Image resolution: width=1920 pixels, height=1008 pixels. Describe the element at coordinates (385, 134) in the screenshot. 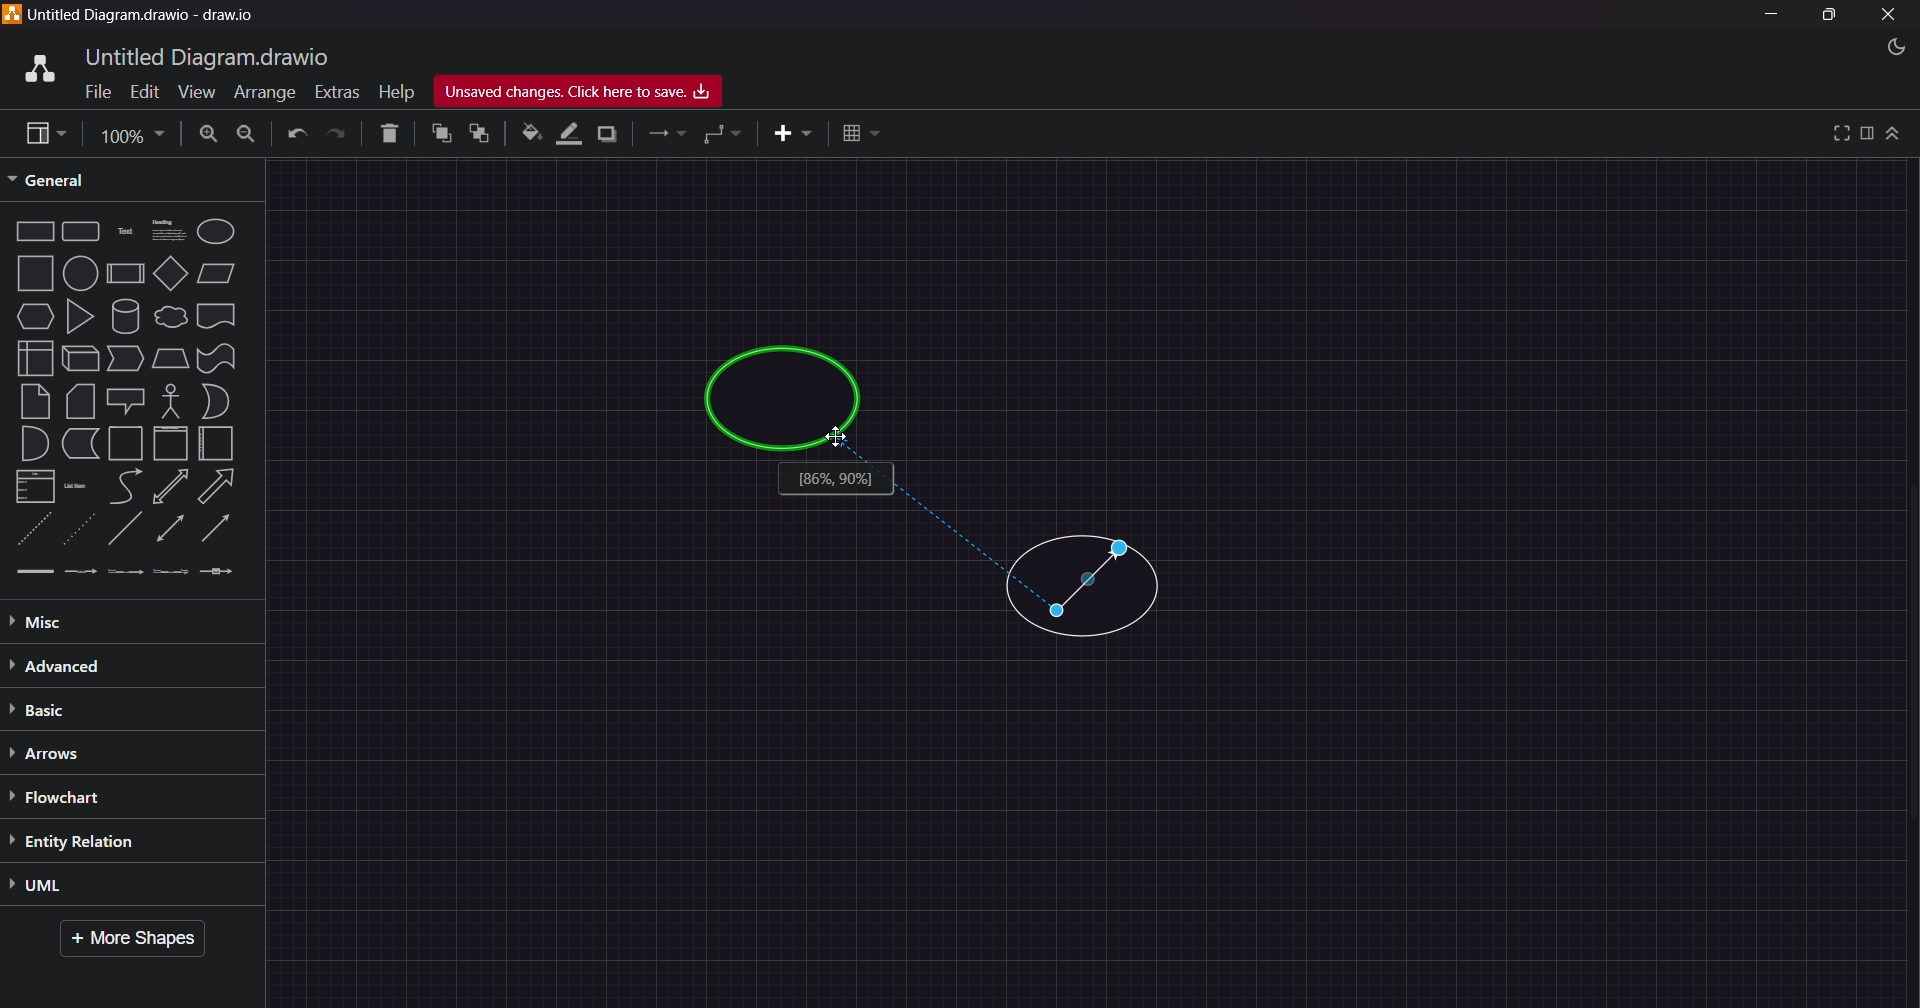

I see `Delete` at that location.